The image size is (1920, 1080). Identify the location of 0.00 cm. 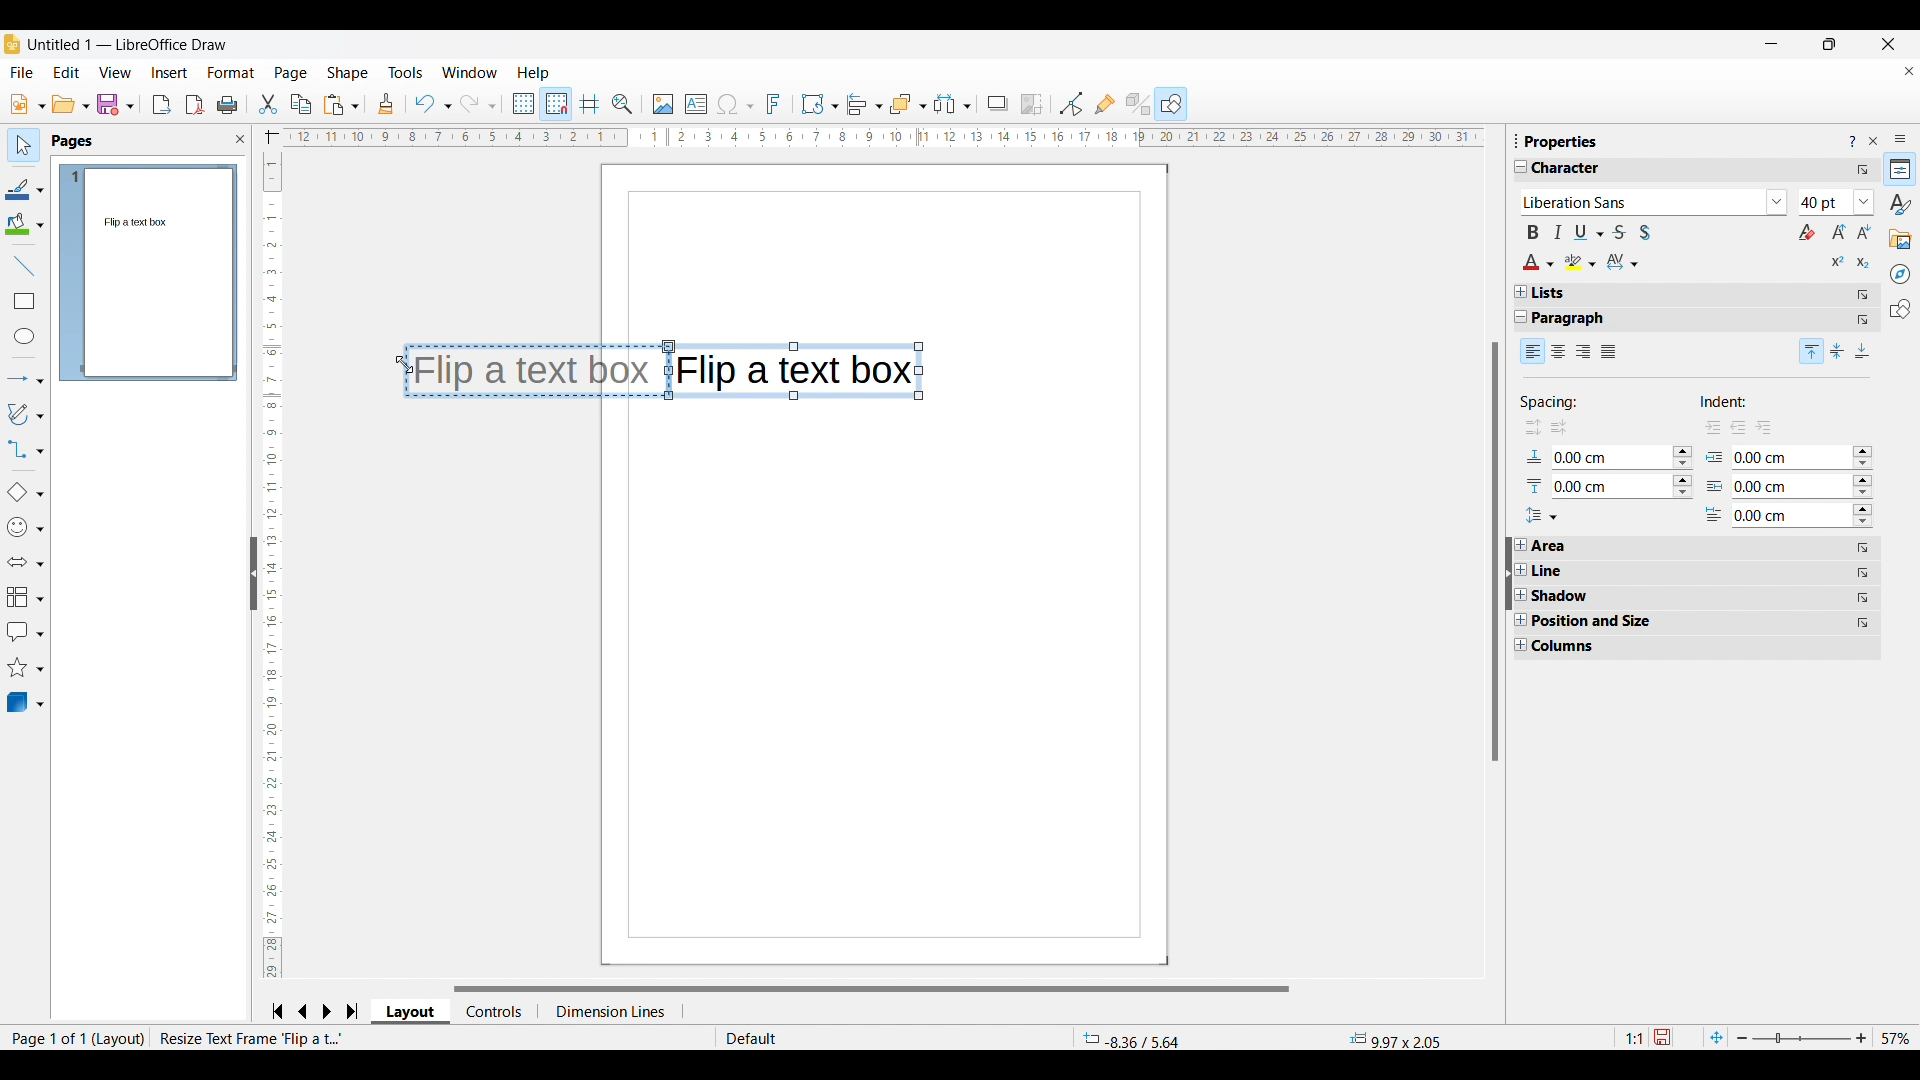
(1783, 457).